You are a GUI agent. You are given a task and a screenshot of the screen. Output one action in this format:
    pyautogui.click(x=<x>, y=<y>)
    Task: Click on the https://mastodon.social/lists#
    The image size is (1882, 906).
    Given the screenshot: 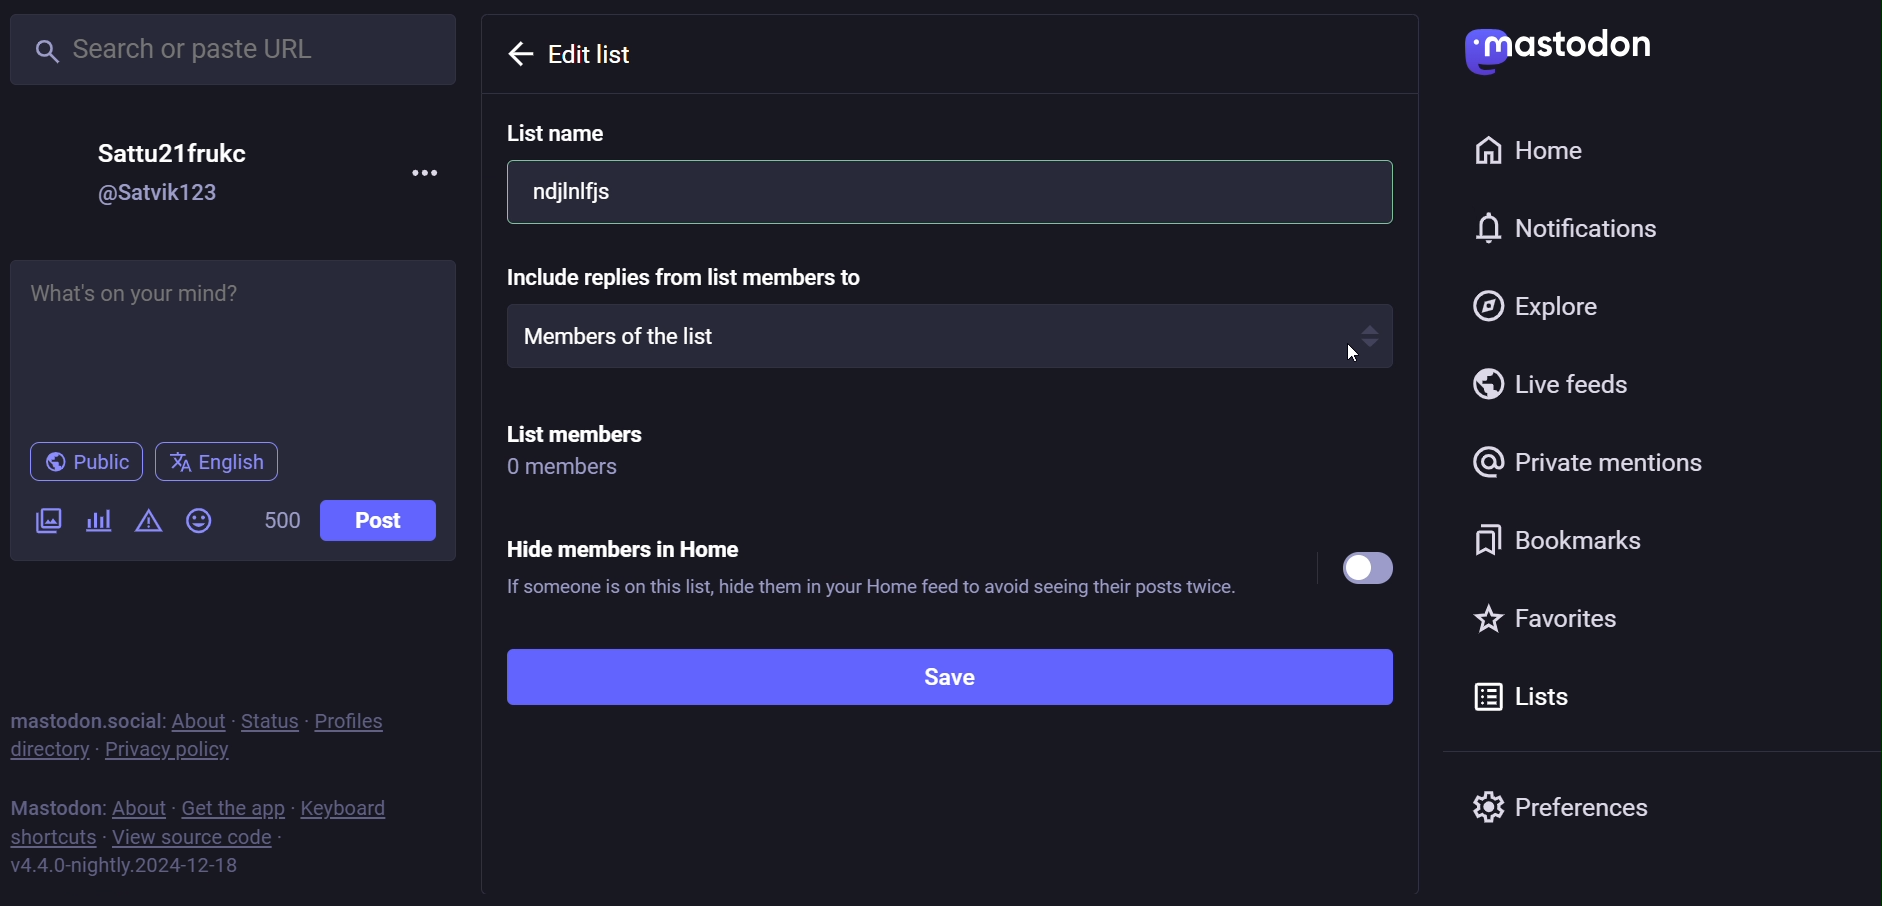 What is the action you would take?
    pyautogui.click(x=133, y=865)
    